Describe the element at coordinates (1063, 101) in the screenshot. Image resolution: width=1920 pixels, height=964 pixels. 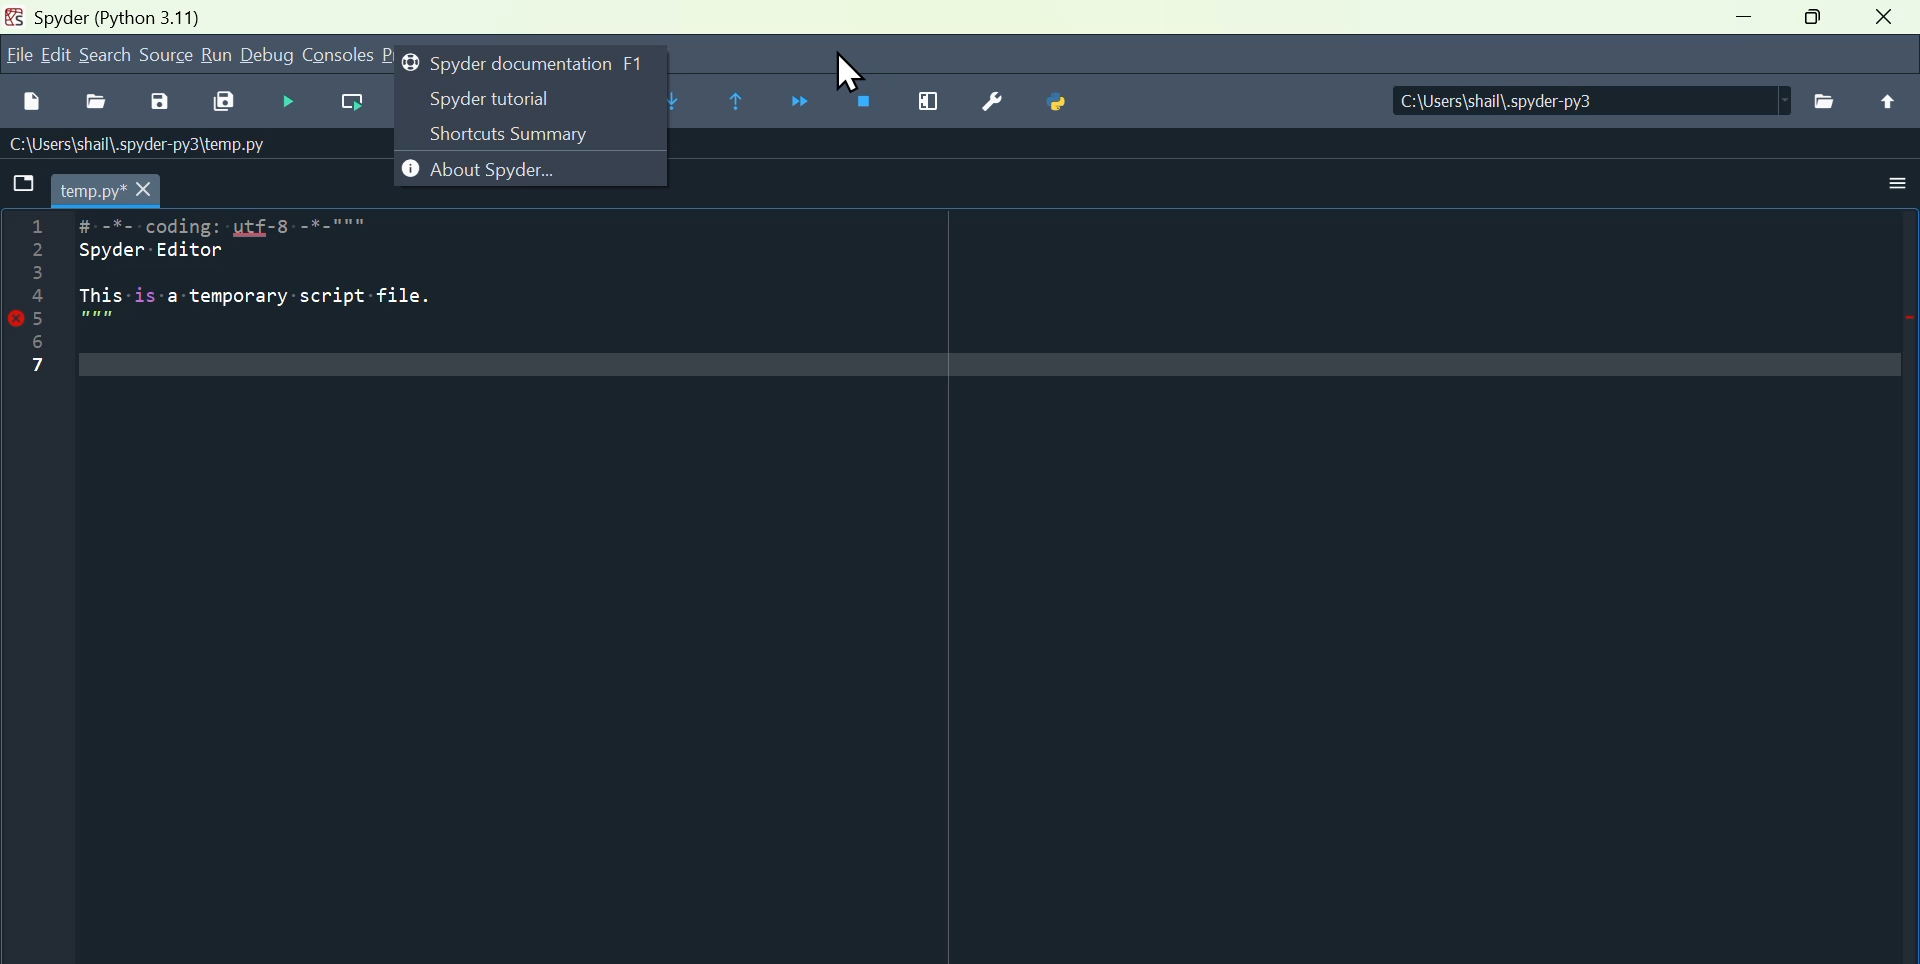
I see `Python path manager` at that location.